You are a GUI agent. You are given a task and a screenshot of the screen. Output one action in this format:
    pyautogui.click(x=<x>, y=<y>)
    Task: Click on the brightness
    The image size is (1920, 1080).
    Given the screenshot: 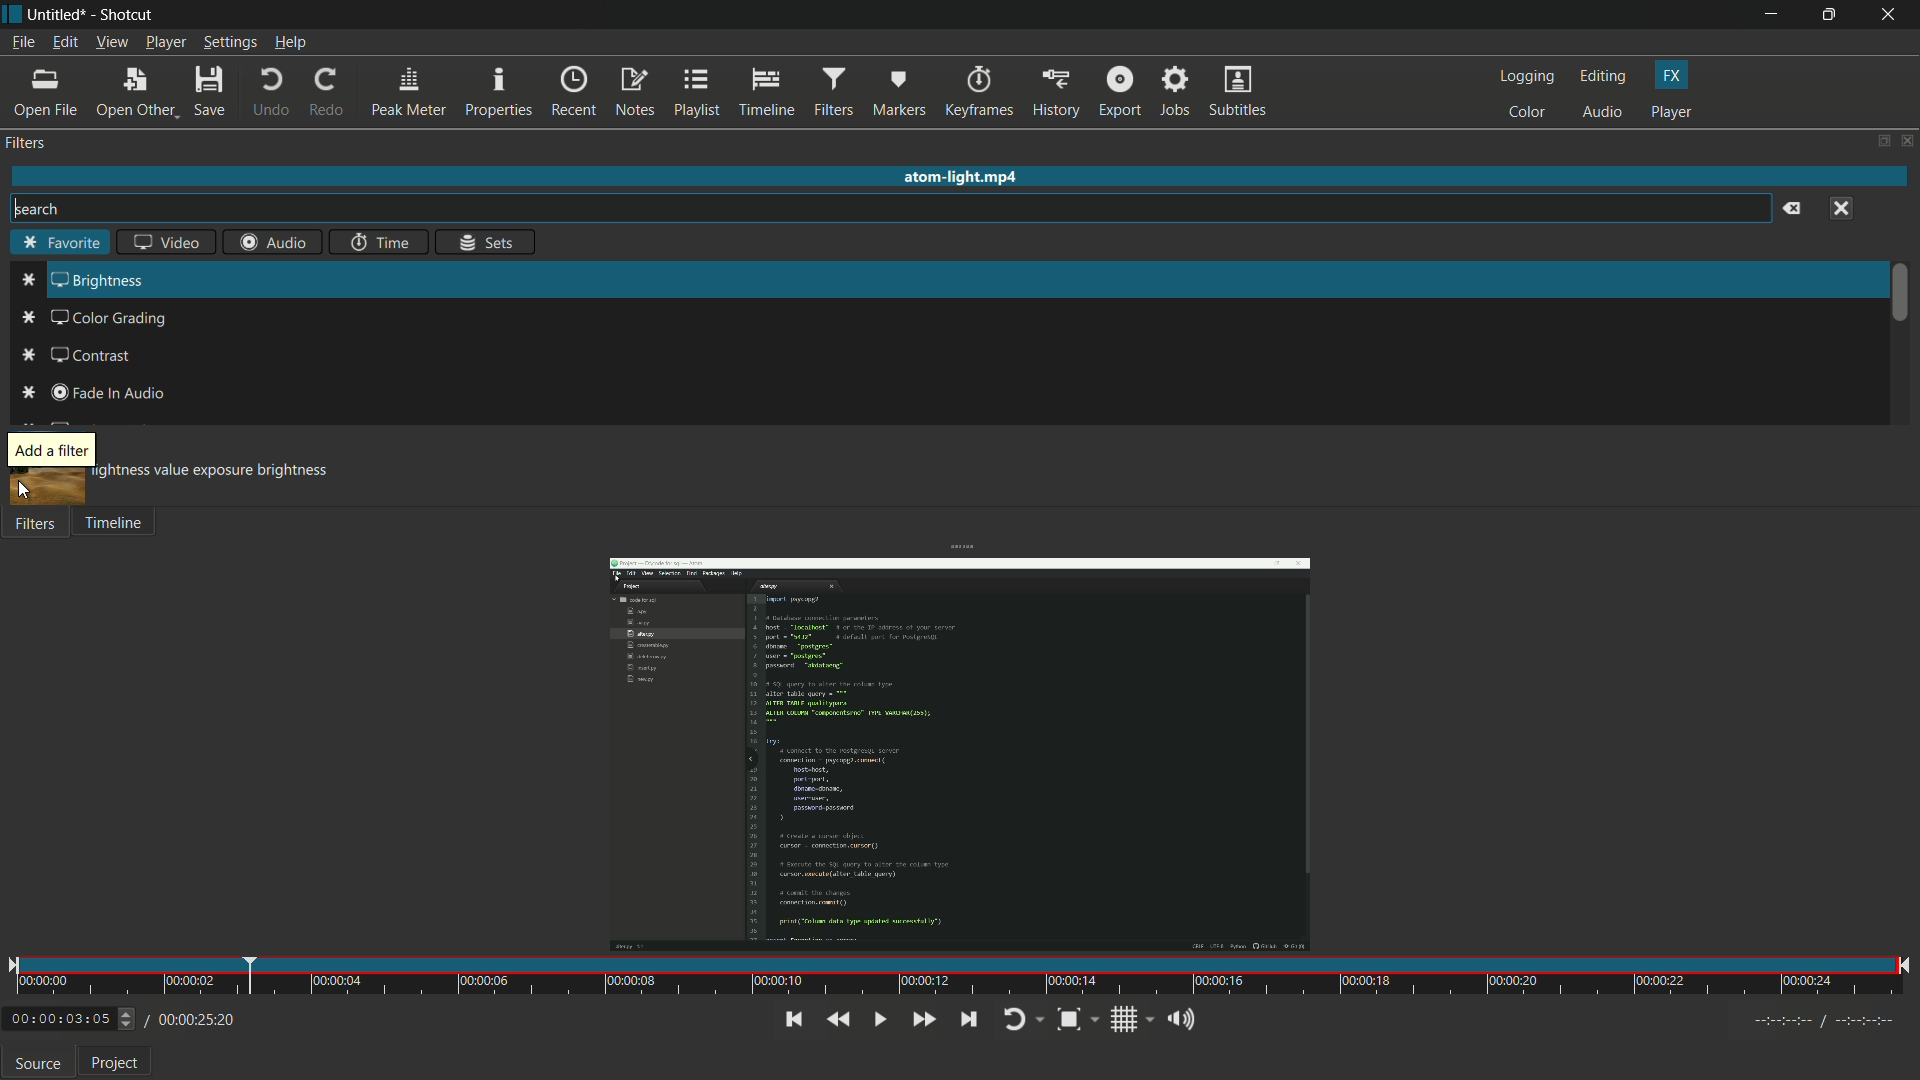 What is the action you would take?
    pyautogui.click(x=97, y=281)
    